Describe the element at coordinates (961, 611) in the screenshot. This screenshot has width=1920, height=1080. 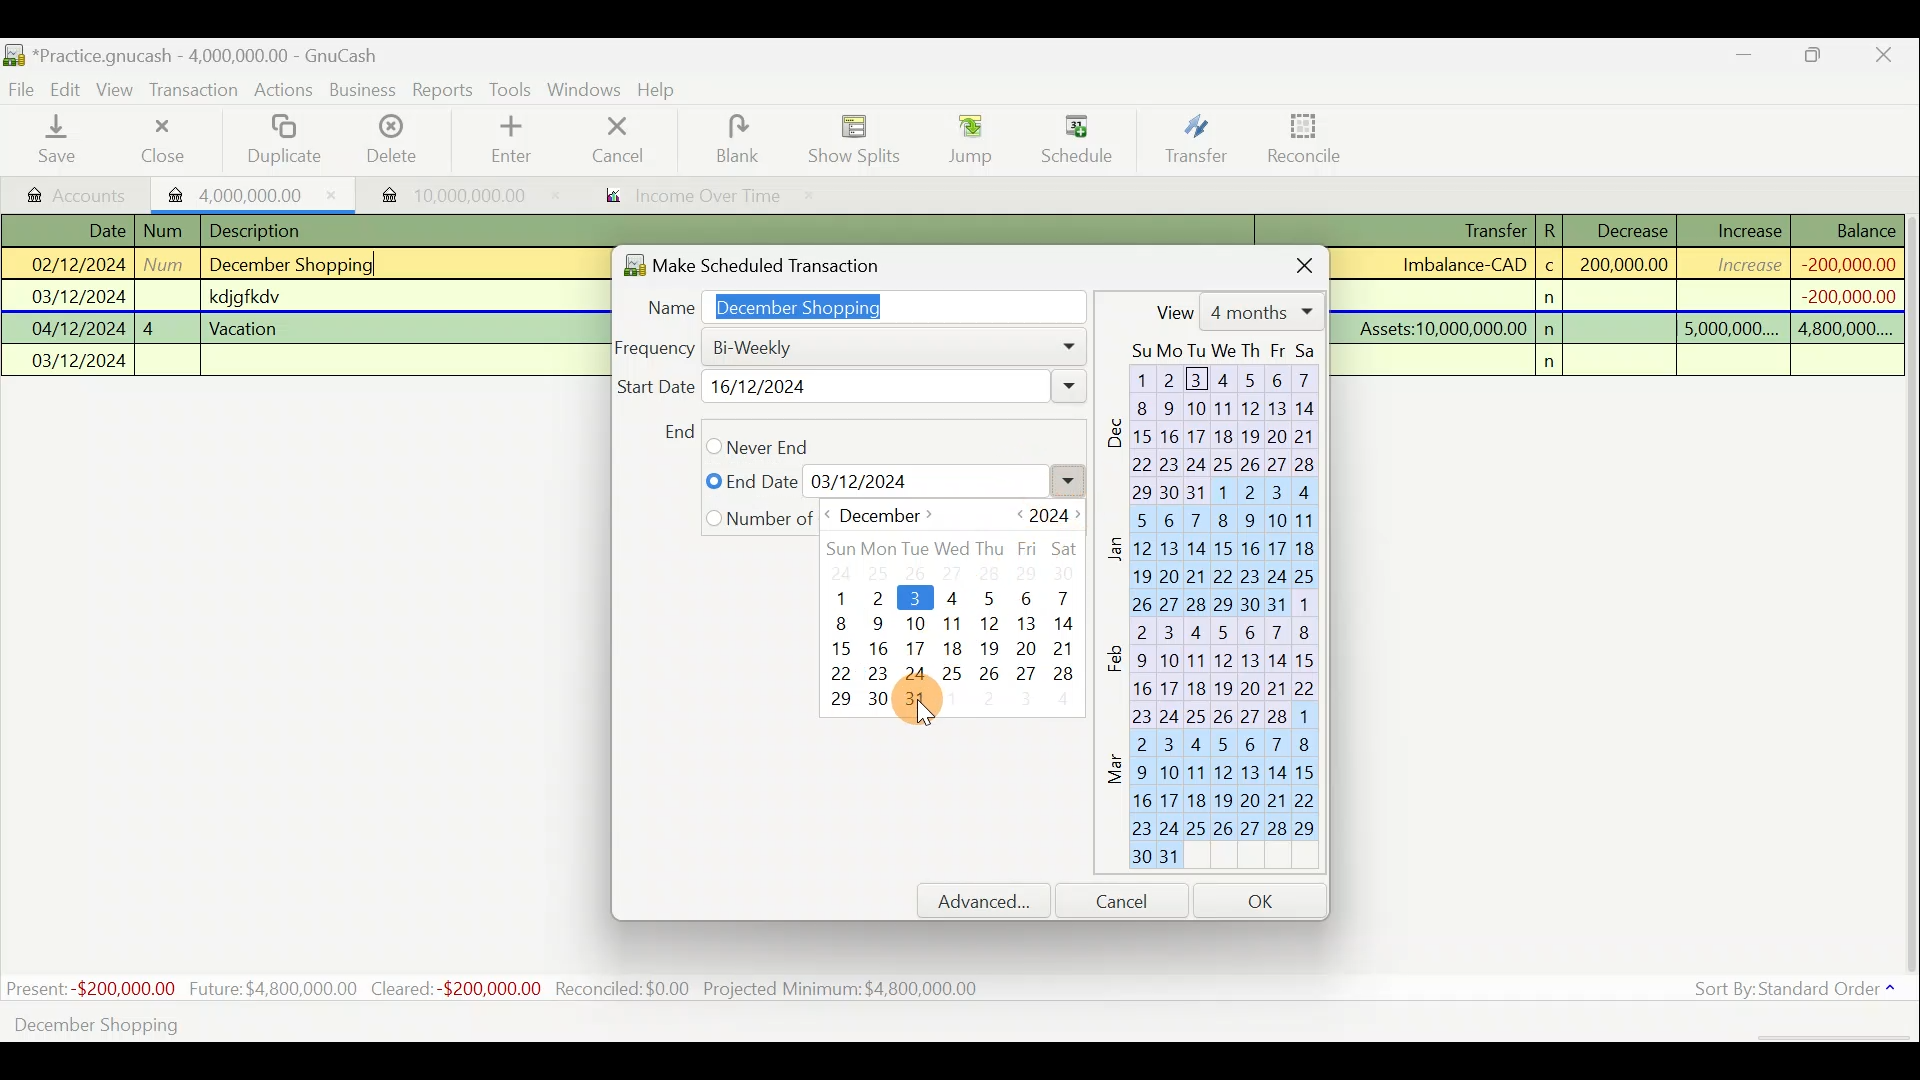
I see `Calender` at that location.